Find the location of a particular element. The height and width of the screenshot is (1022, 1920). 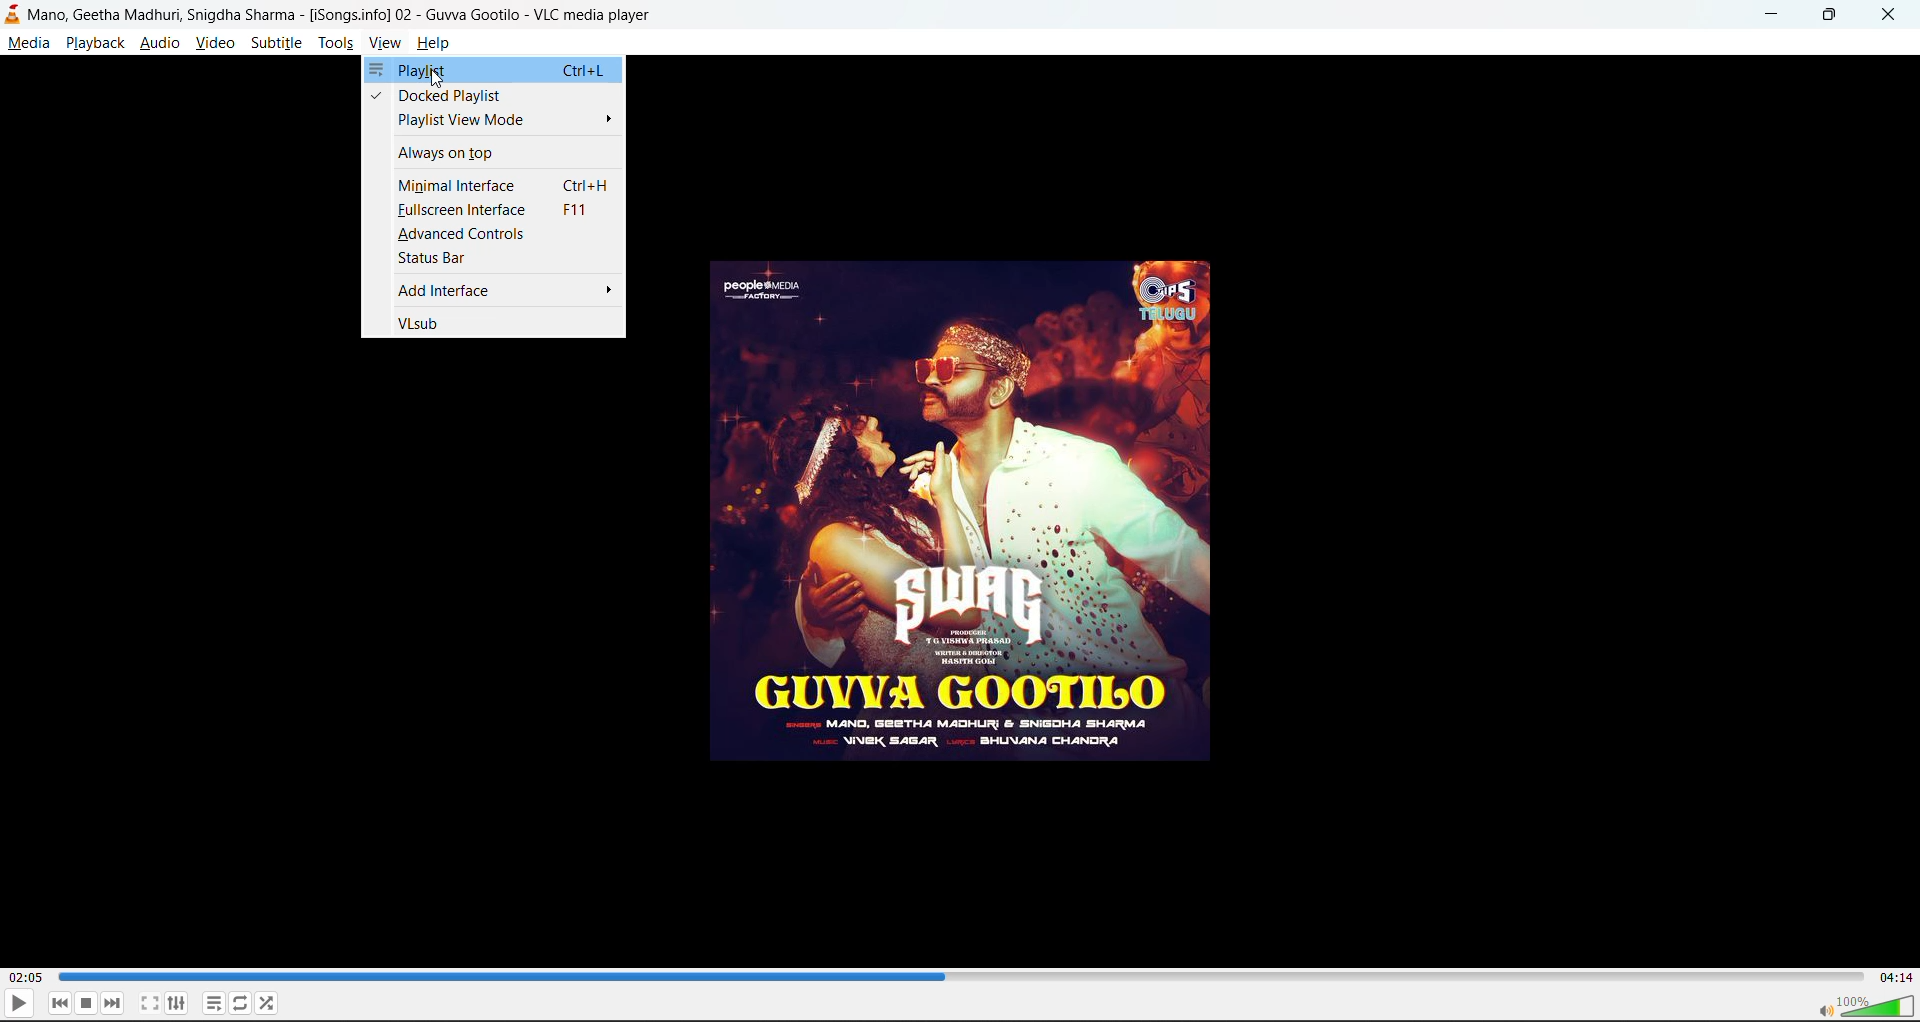

random is located at coordinates (268, 1002).